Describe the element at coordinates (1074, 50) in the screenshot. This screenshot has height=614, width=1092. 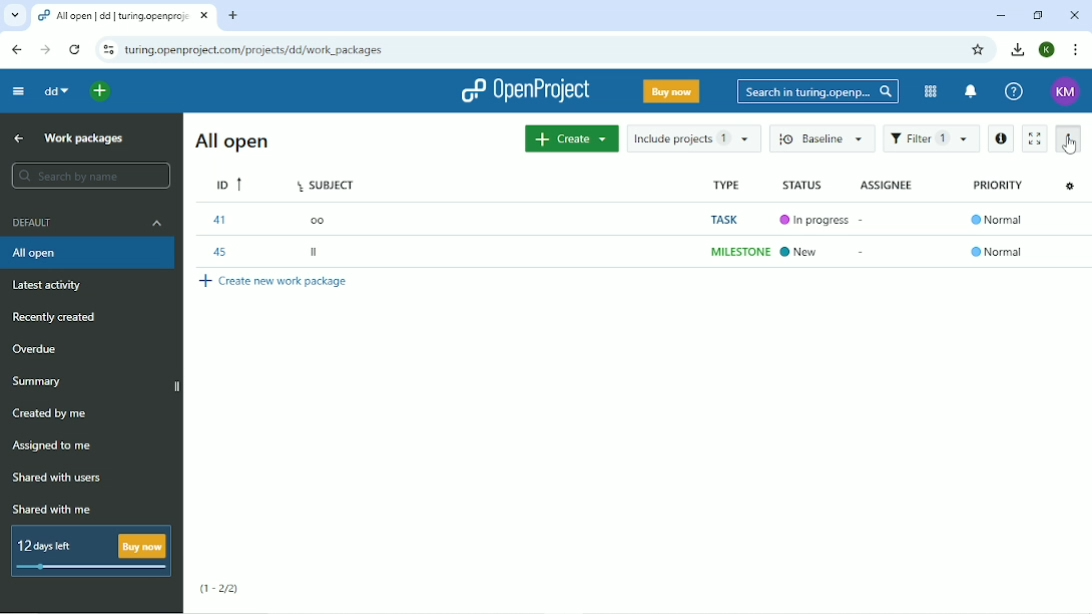
I see `Customize and control google hrome` at that location.